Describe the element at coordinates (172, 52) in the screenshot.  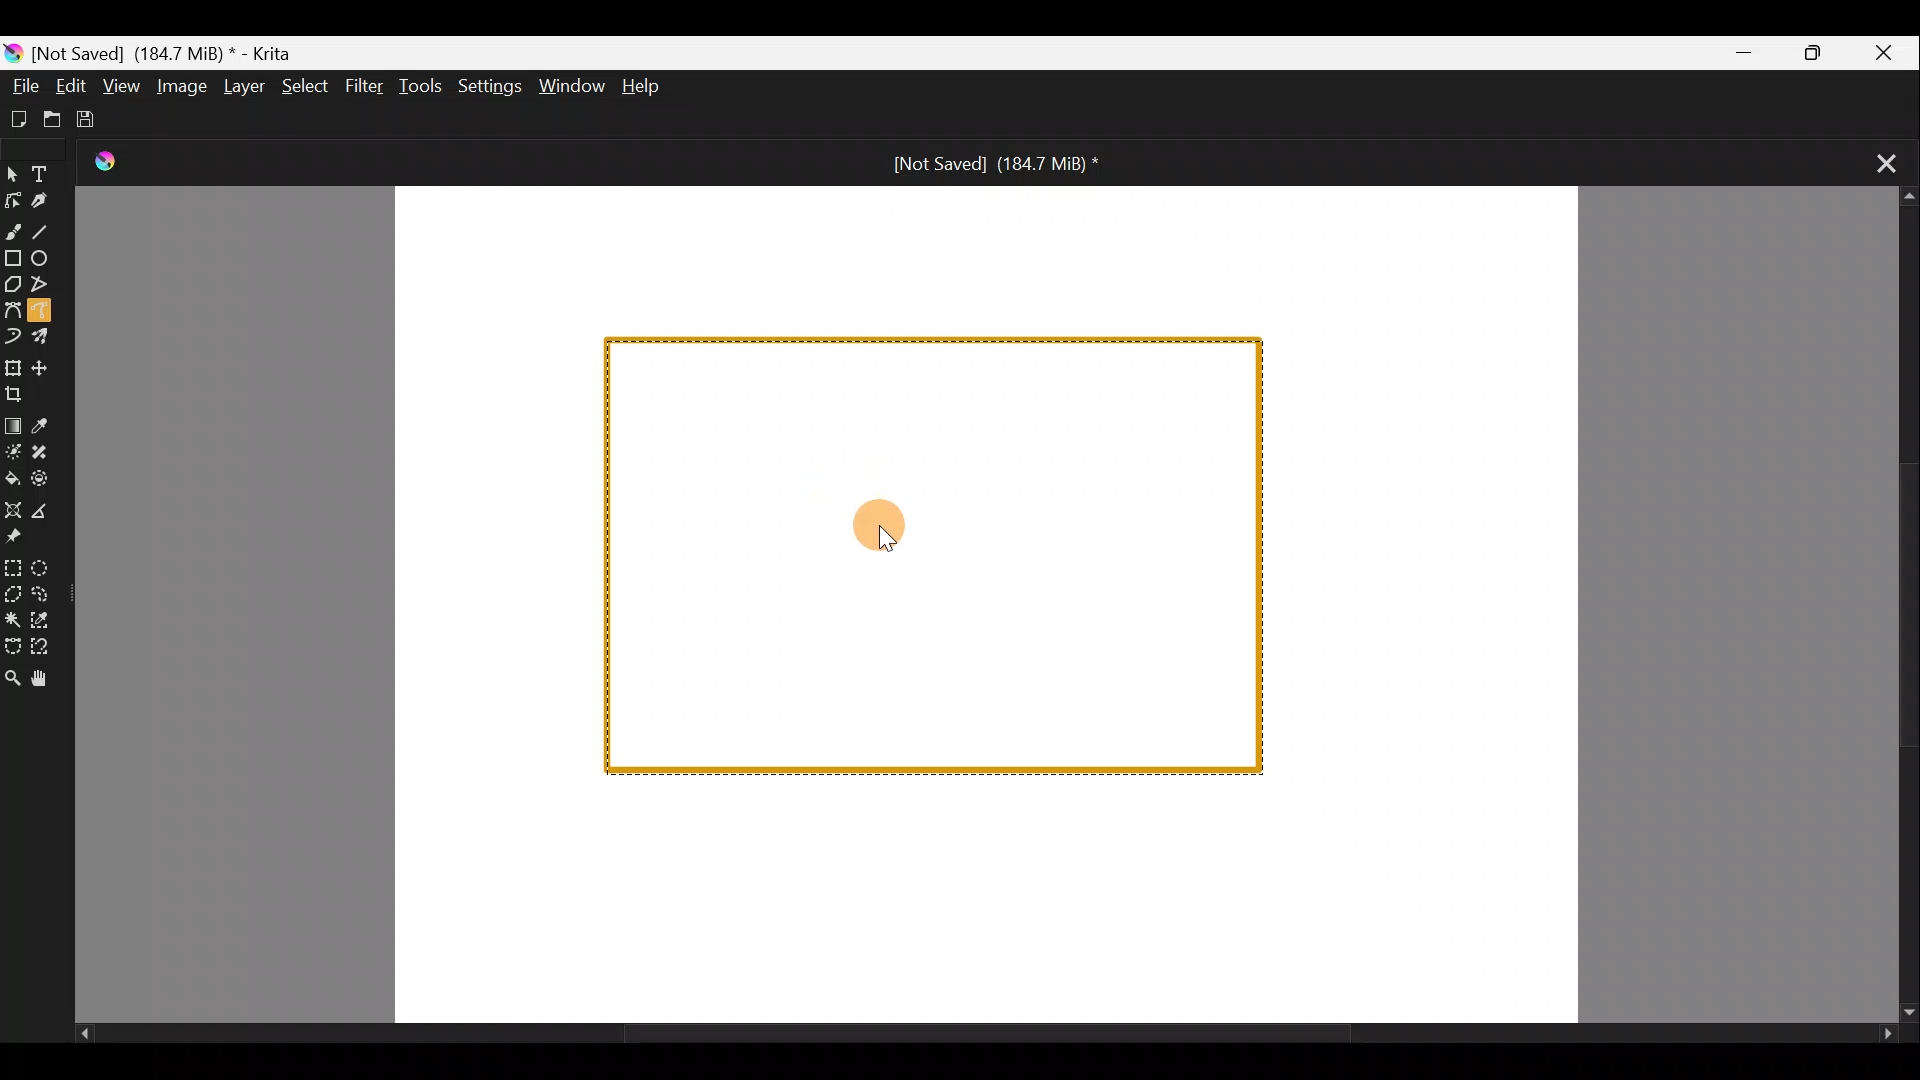
I see `) [Not Saved] (184.7 MiB) * - Krita` at that location.